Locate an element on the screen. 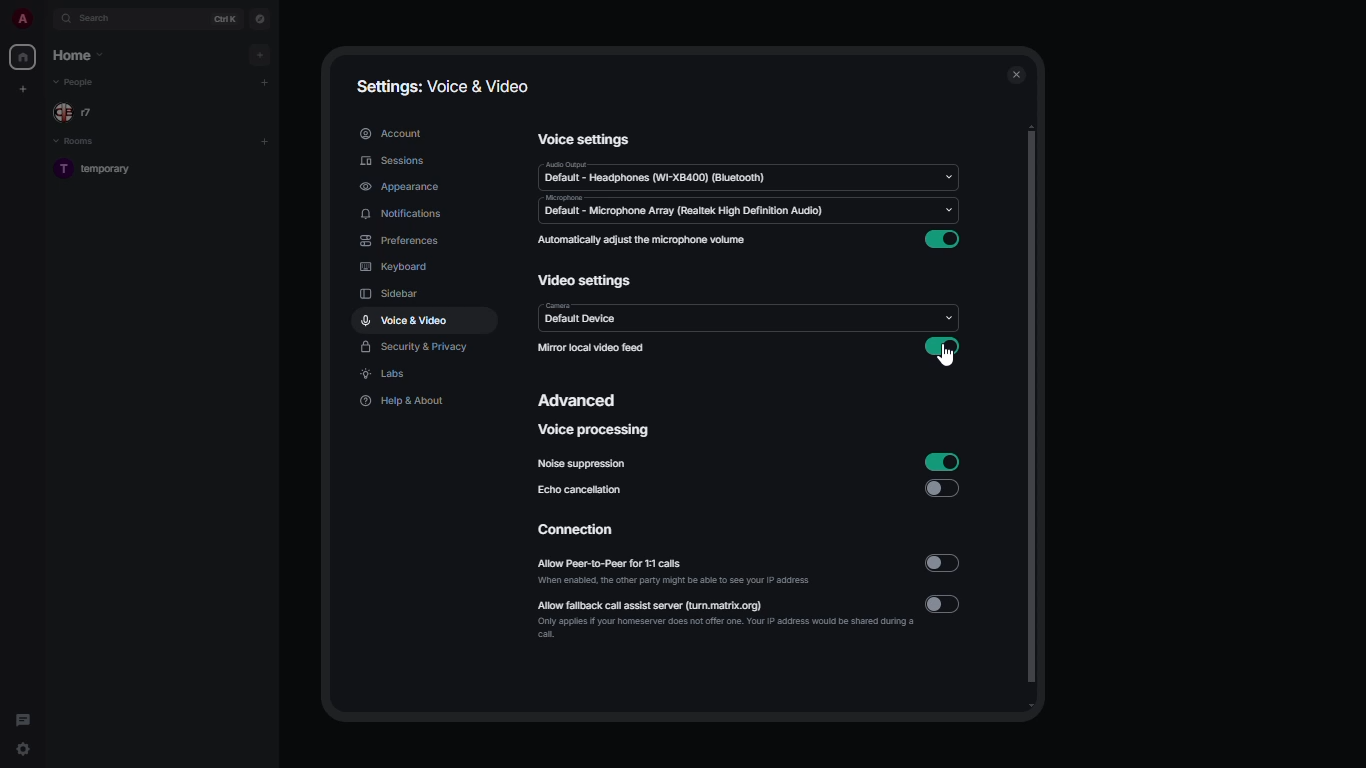 This screenshot has width=1366, height=768. noise suppression is located at coordinates (585, 463).